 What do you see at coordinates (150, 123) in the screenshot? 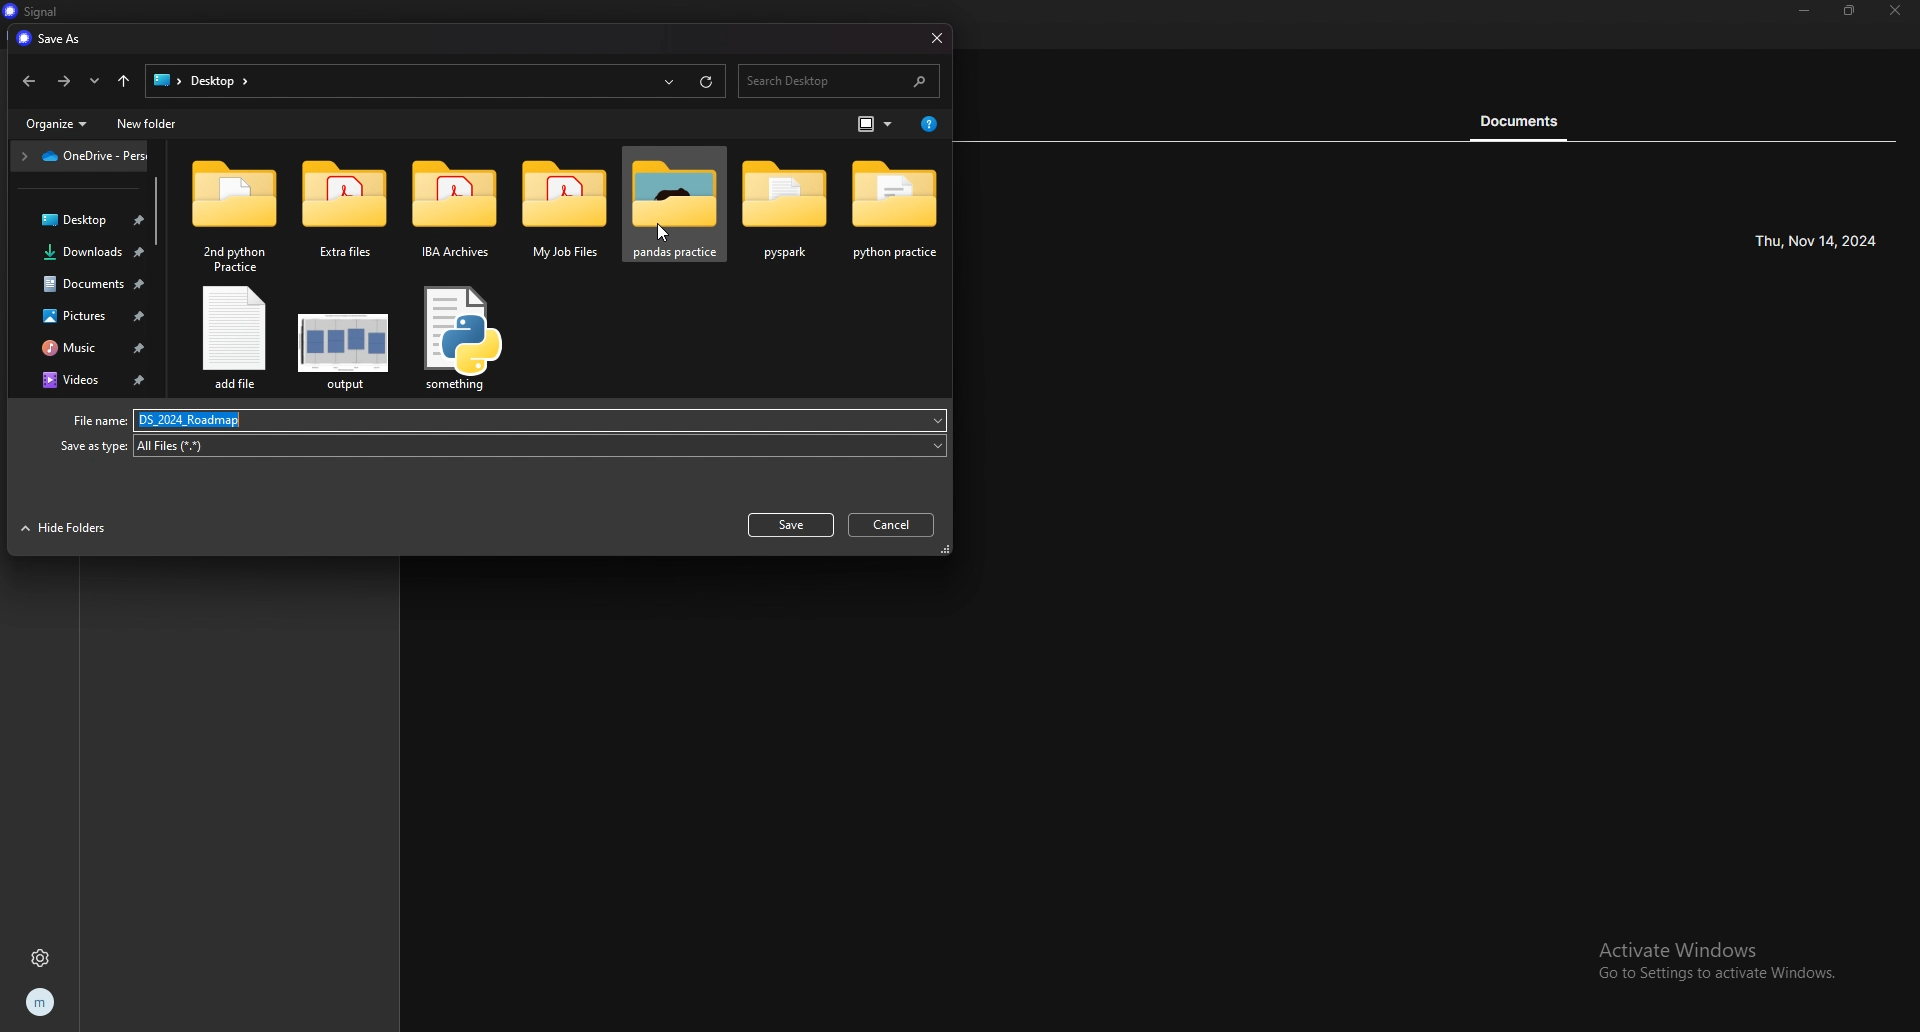
I see `new folder` at bounding box center [150, 123].